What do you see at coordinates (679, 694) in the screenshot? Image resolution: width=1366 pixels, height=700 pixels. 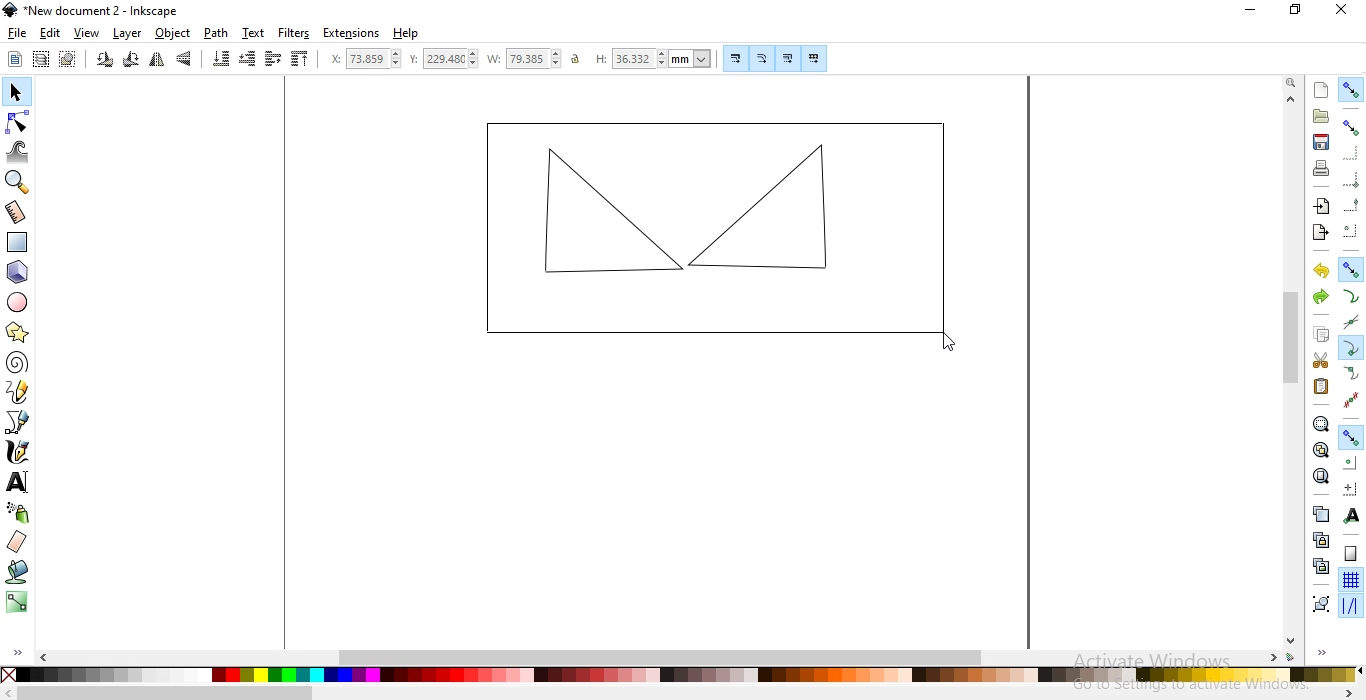 I see `scrollbar` at bounding box center [679, 694].